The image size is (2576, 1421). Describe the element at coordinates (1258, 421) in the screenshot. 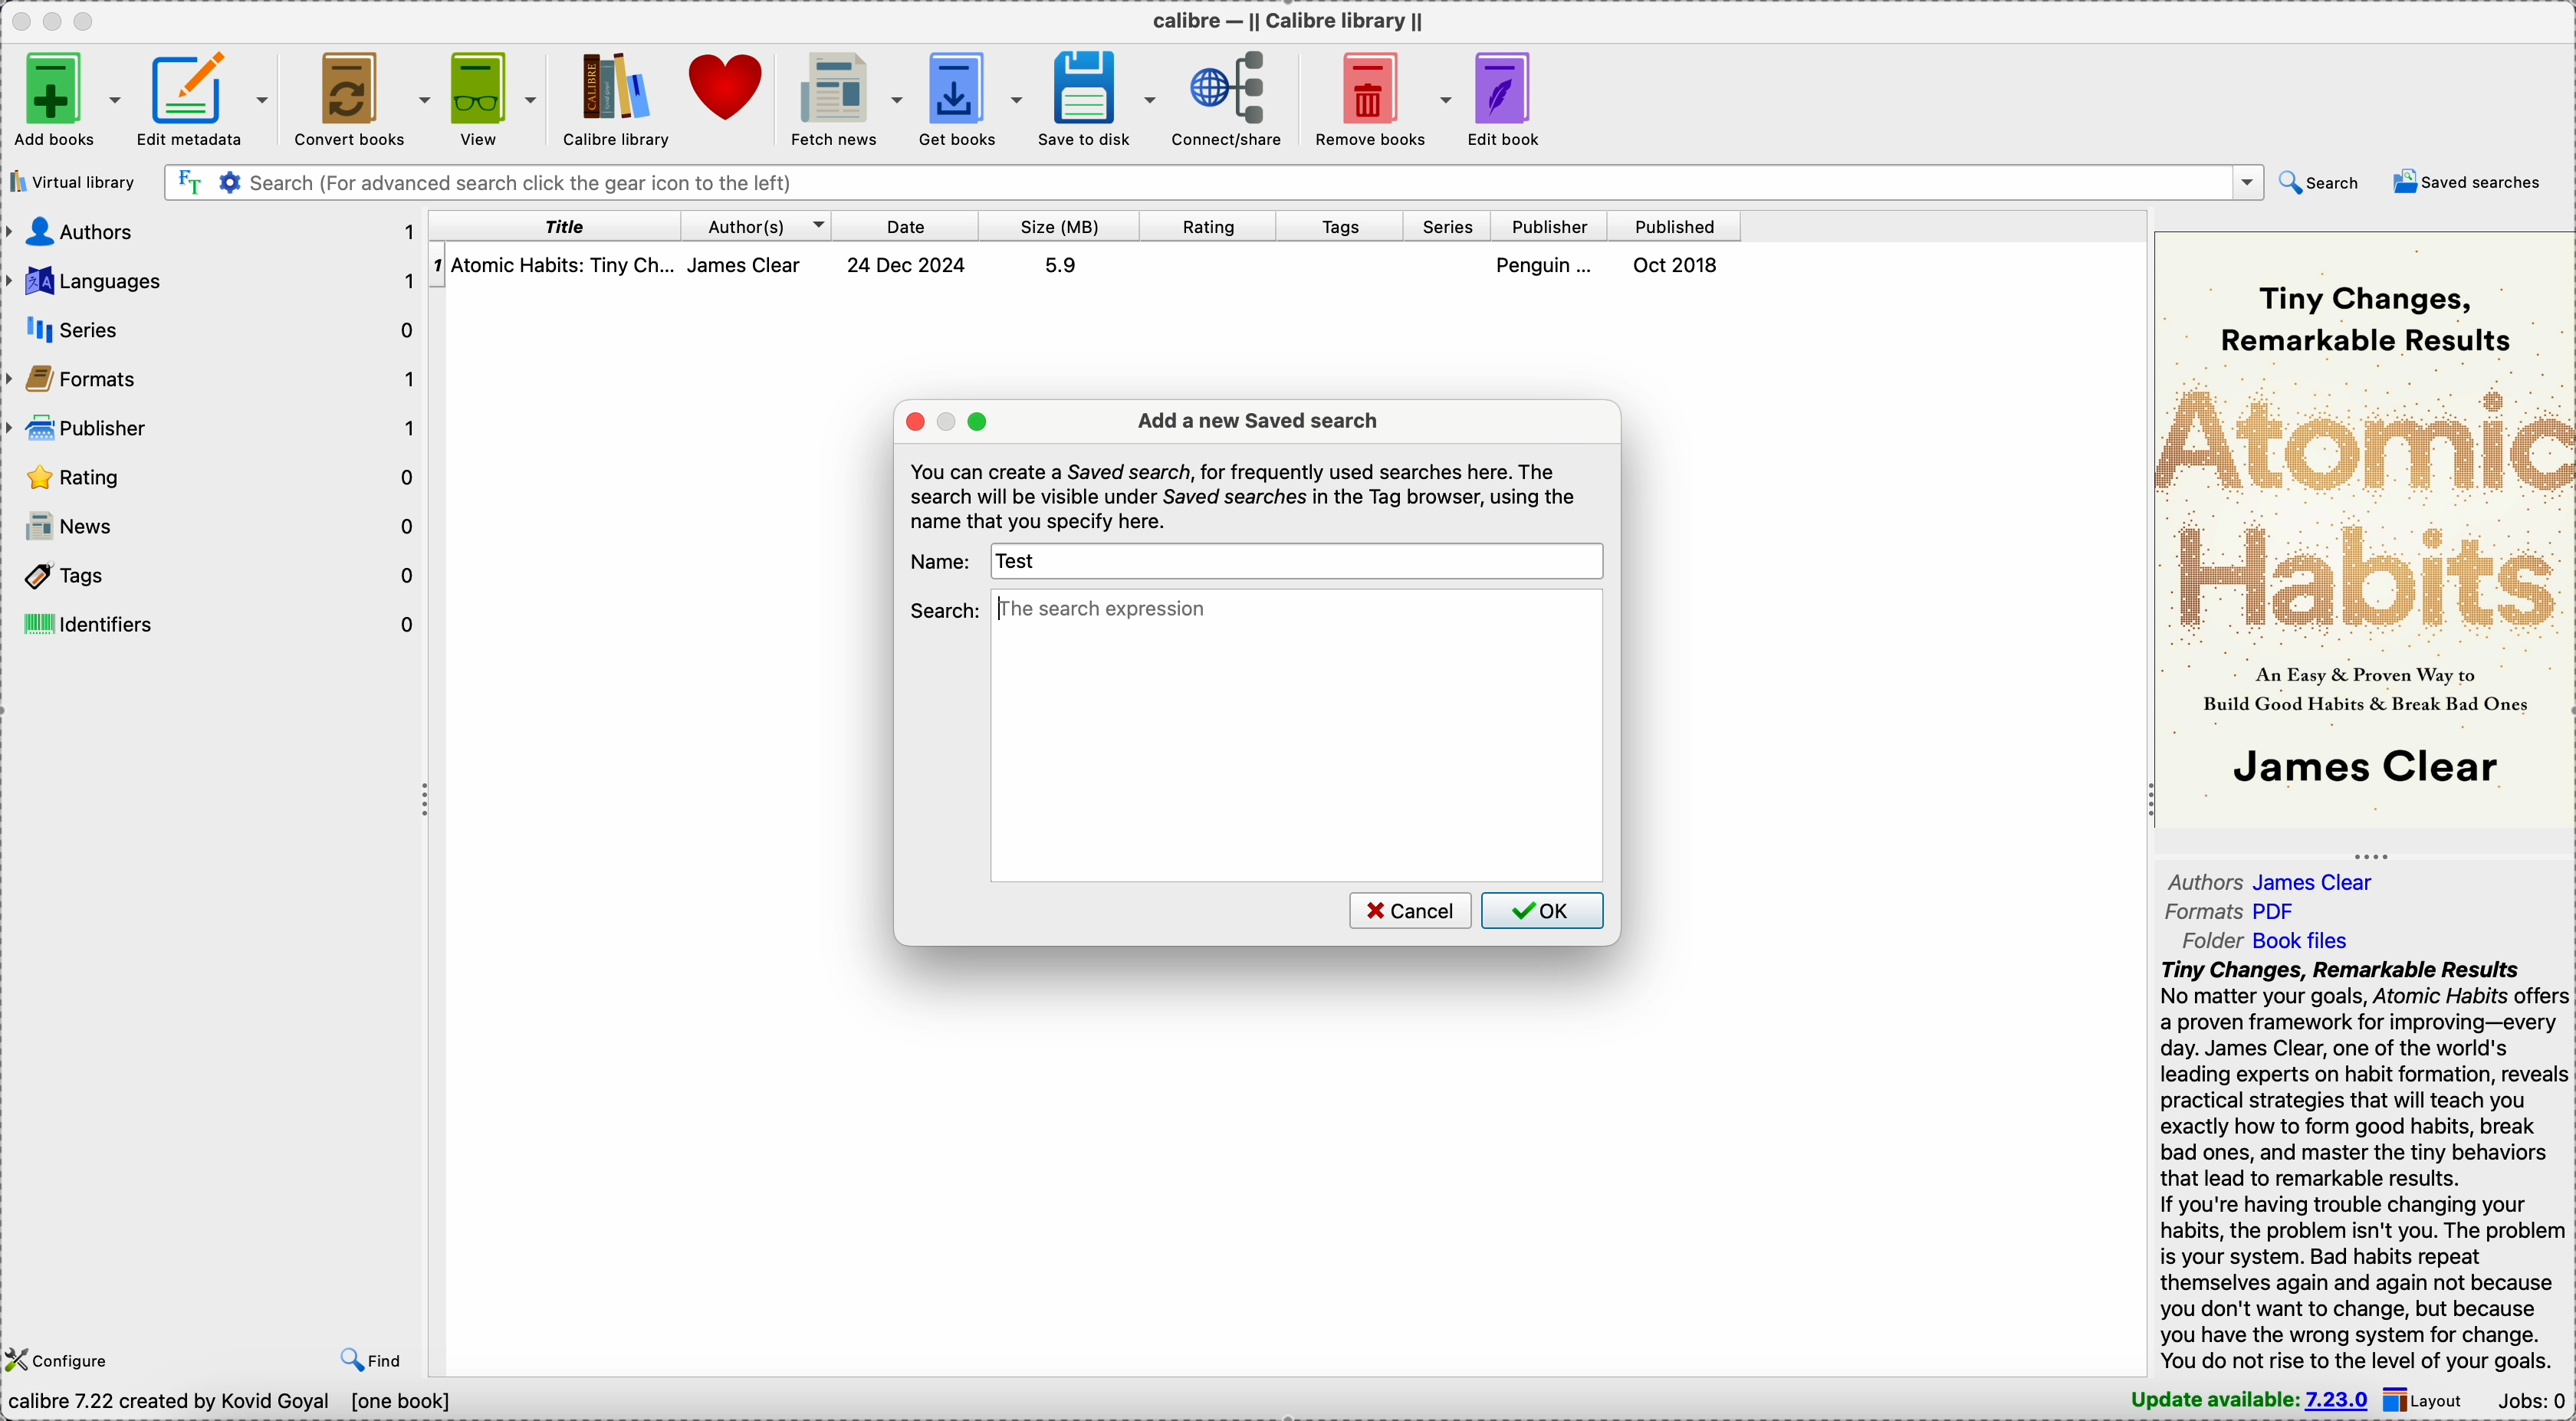

I see `add a new saved search` at that location.